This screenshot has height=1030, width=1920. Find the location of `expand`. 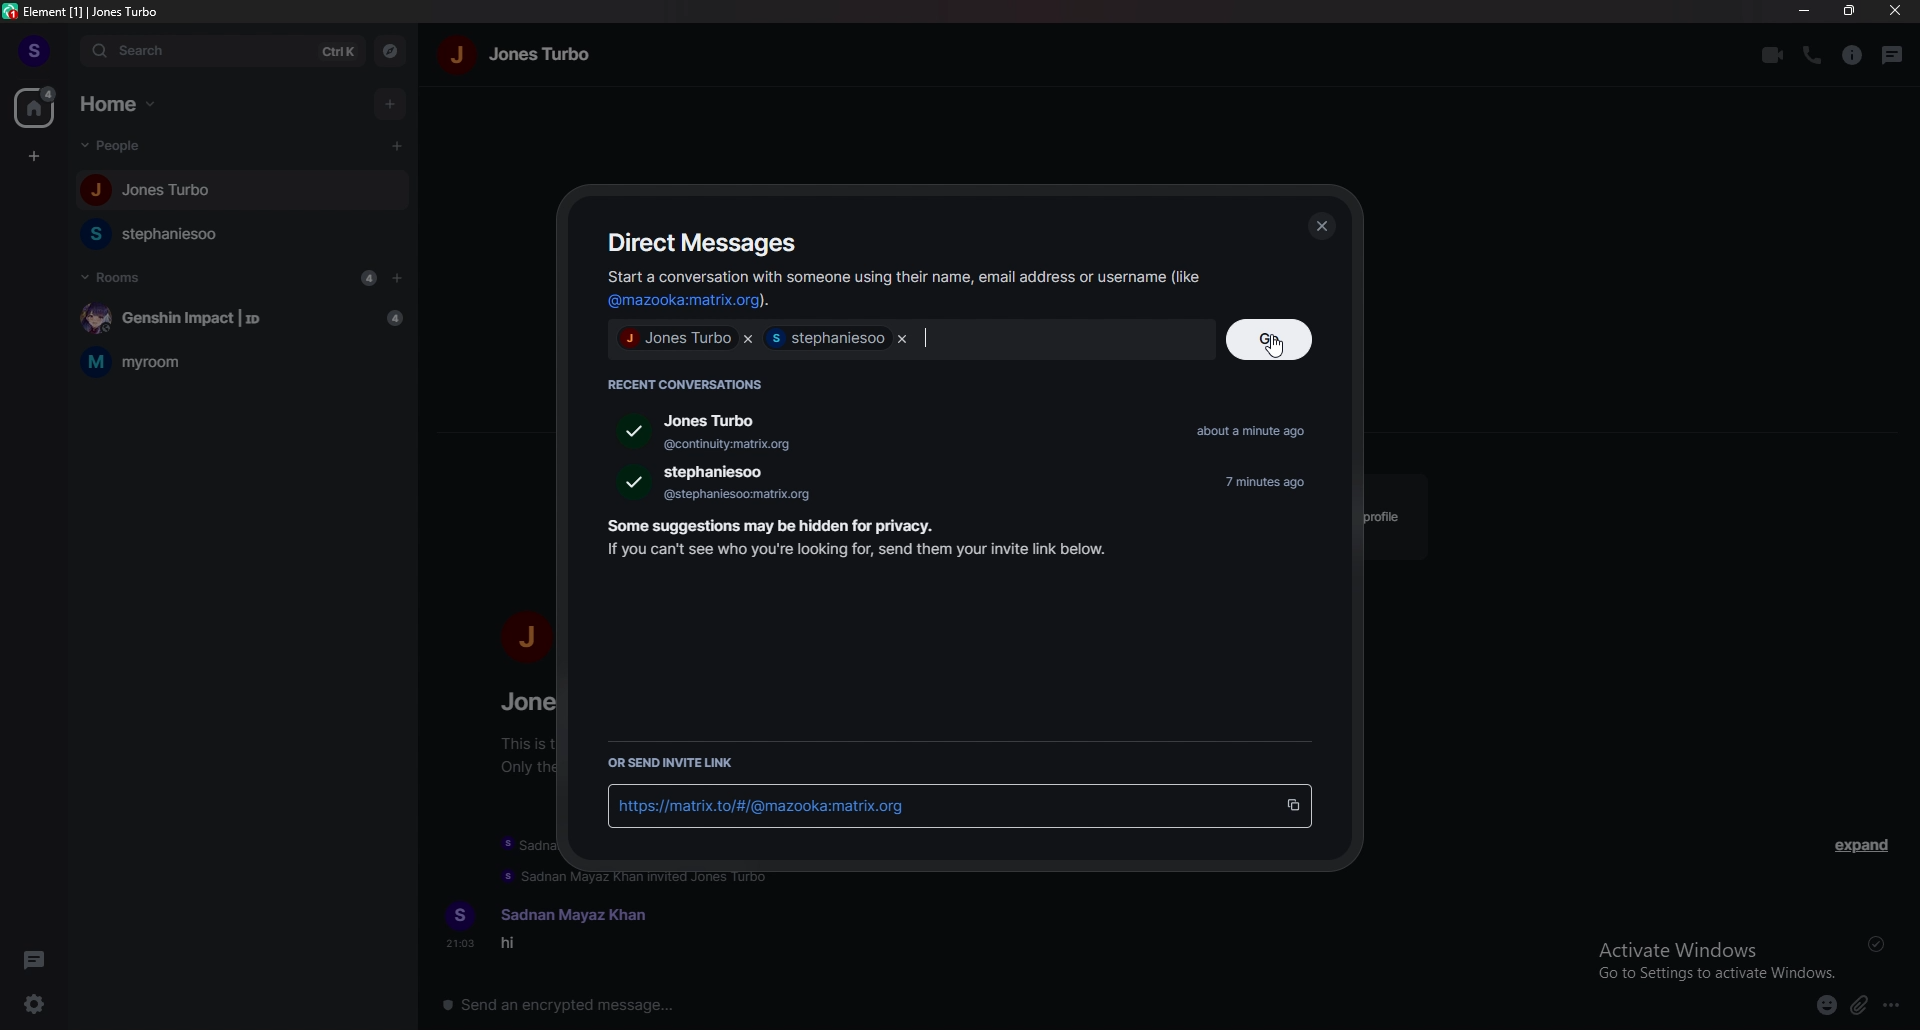

expand is located at coordinates (1864, 848).